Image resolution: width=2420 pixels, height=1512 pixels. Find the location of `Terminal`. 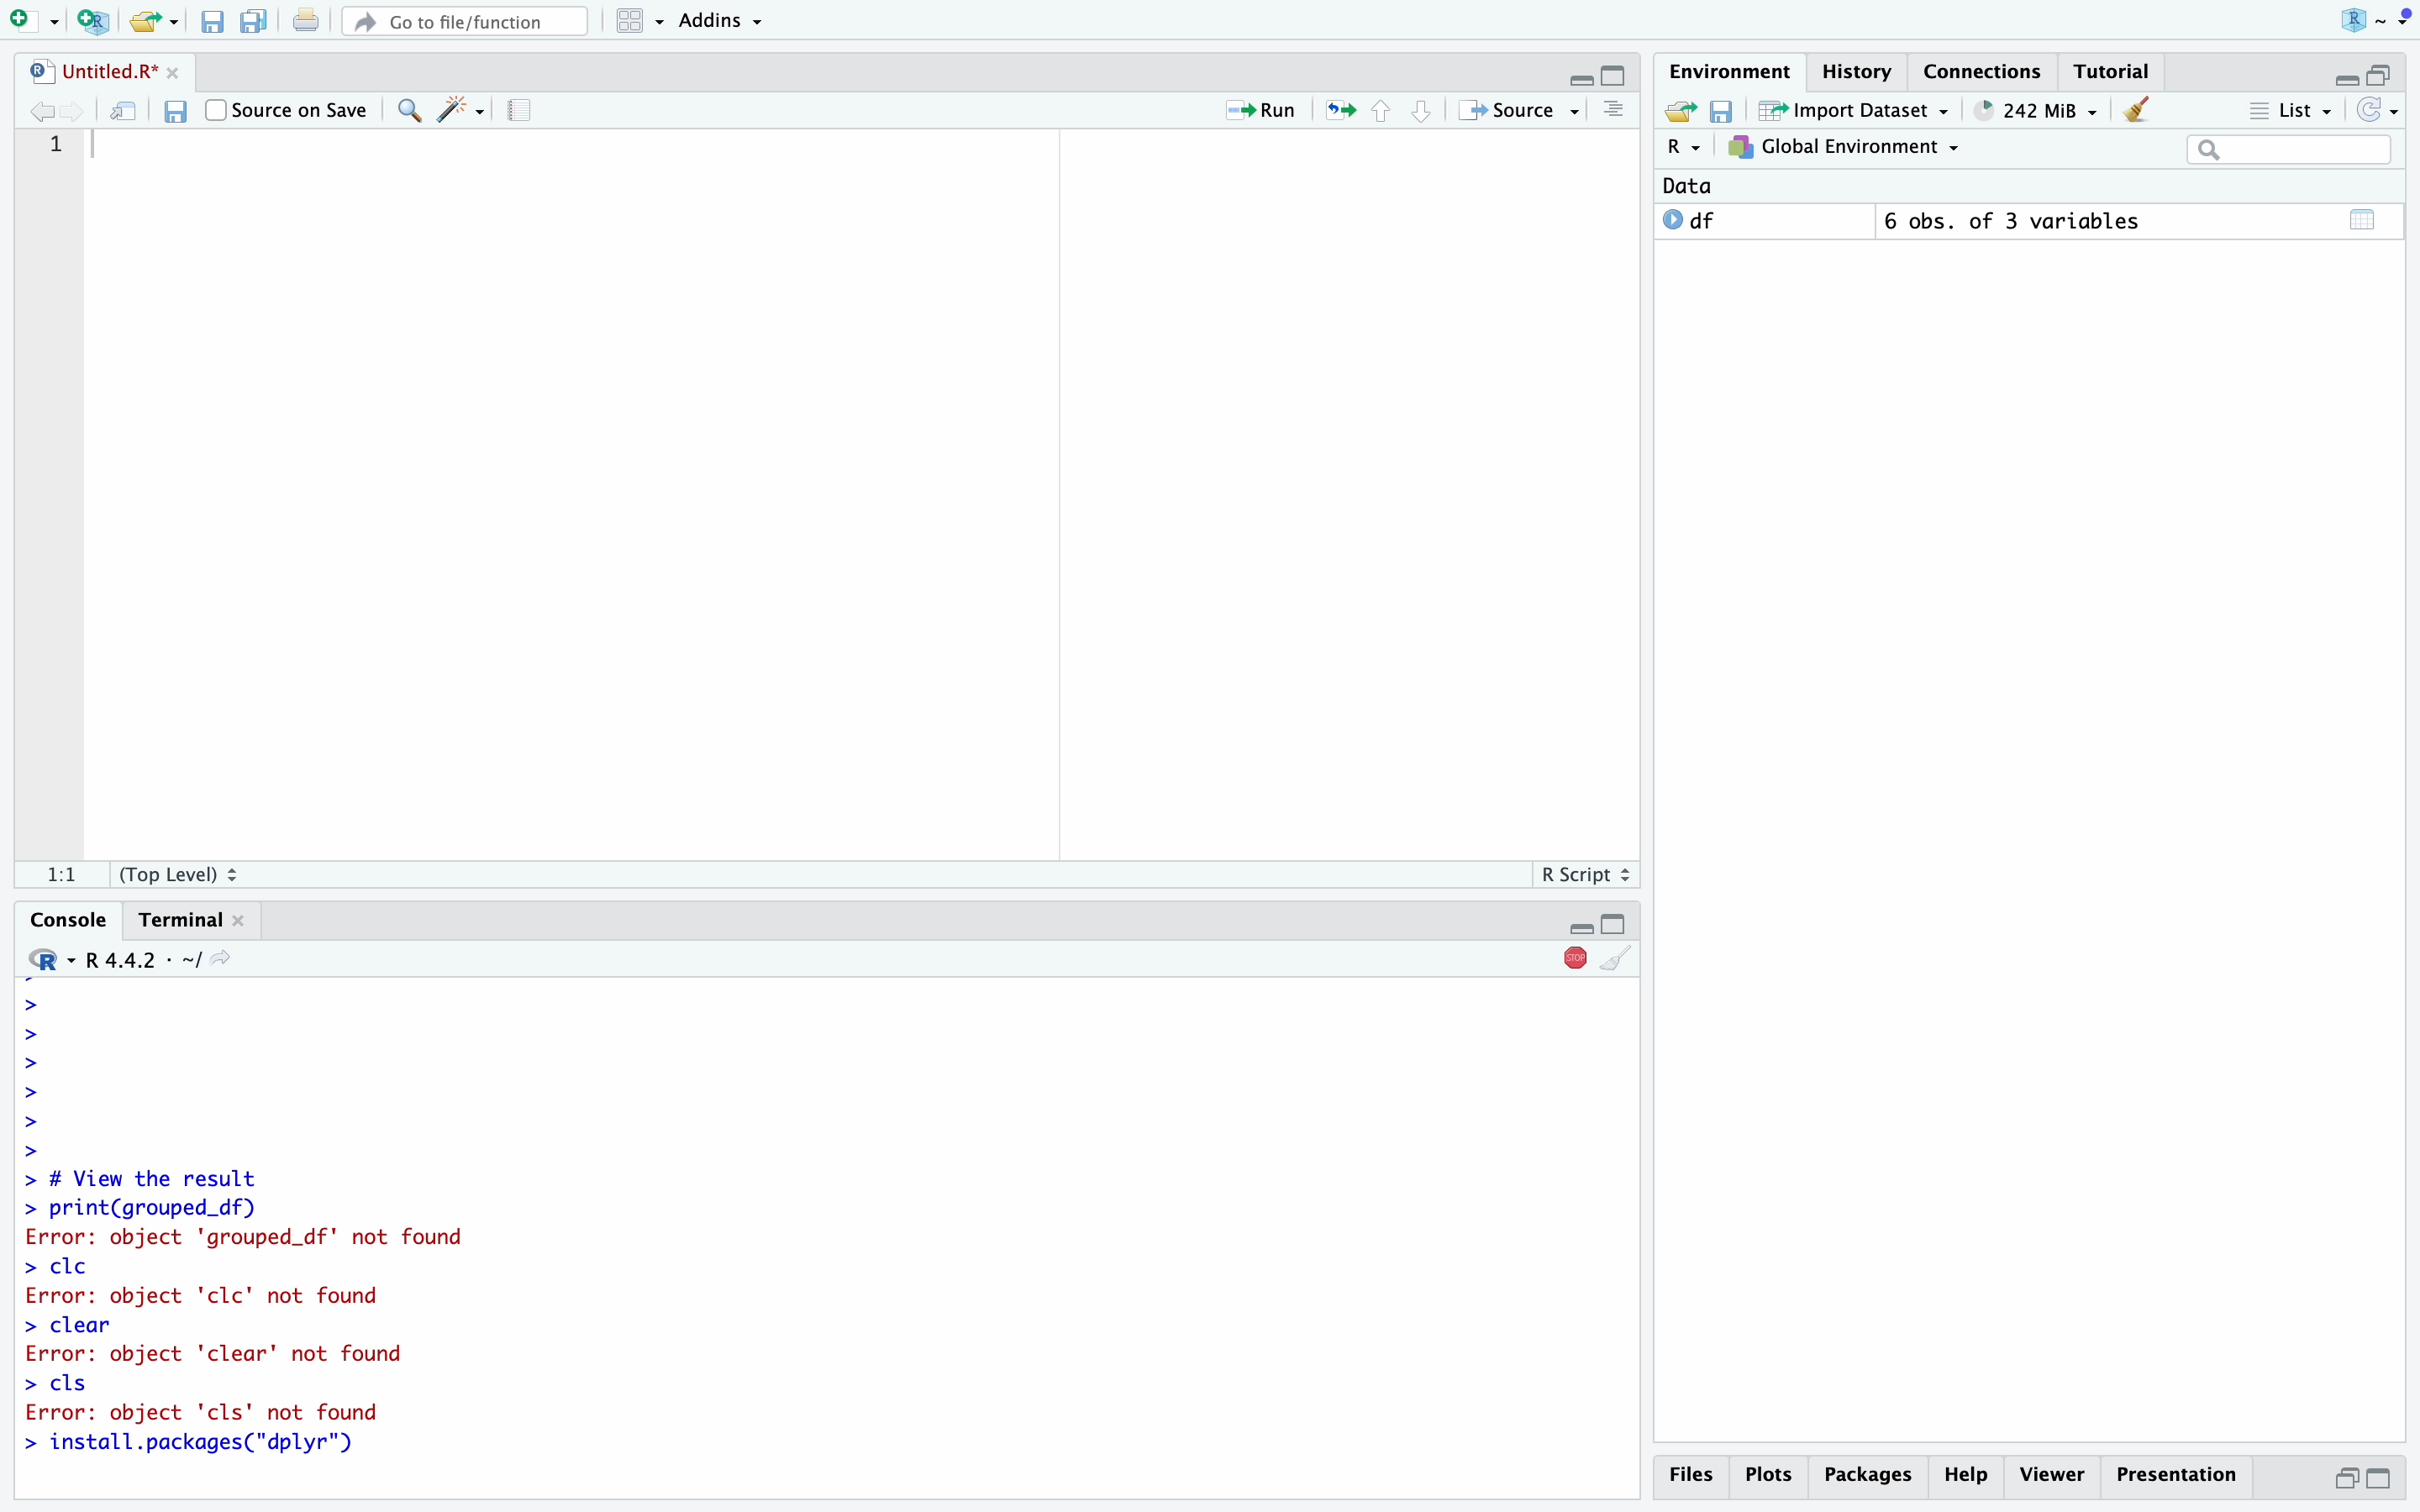

Terminal is located at coordinates (192, 921).